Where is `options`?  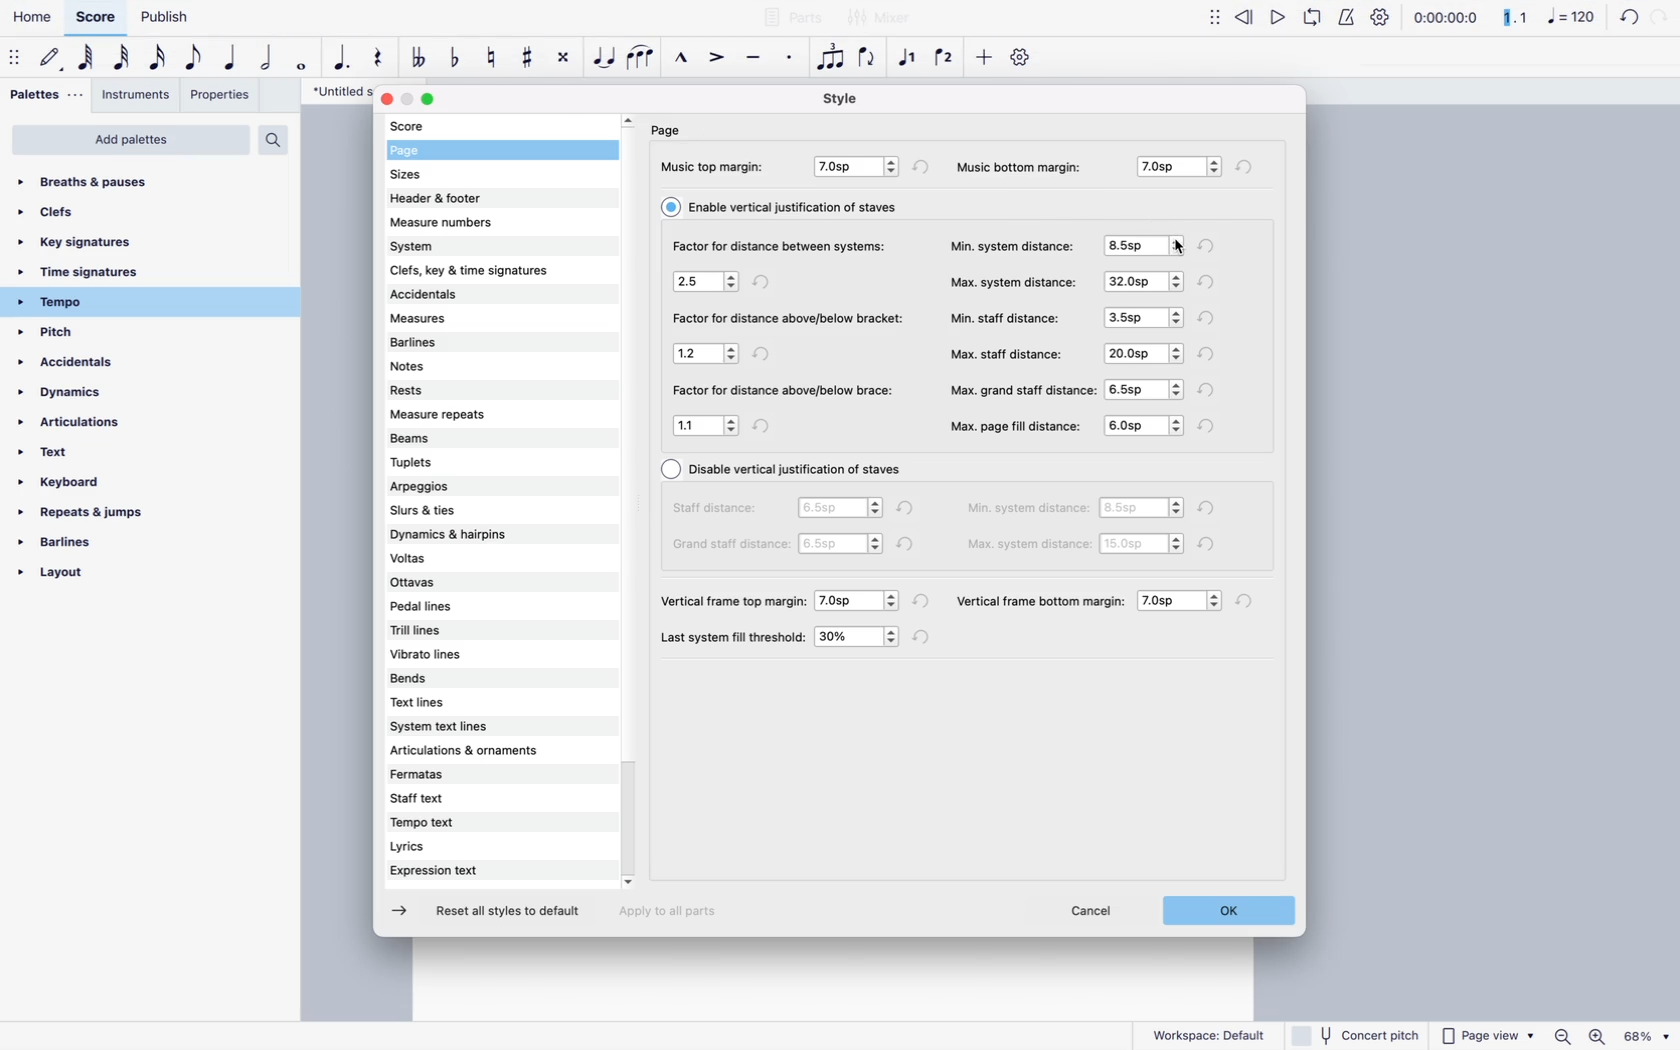 options is located at coordinates (859, 168).